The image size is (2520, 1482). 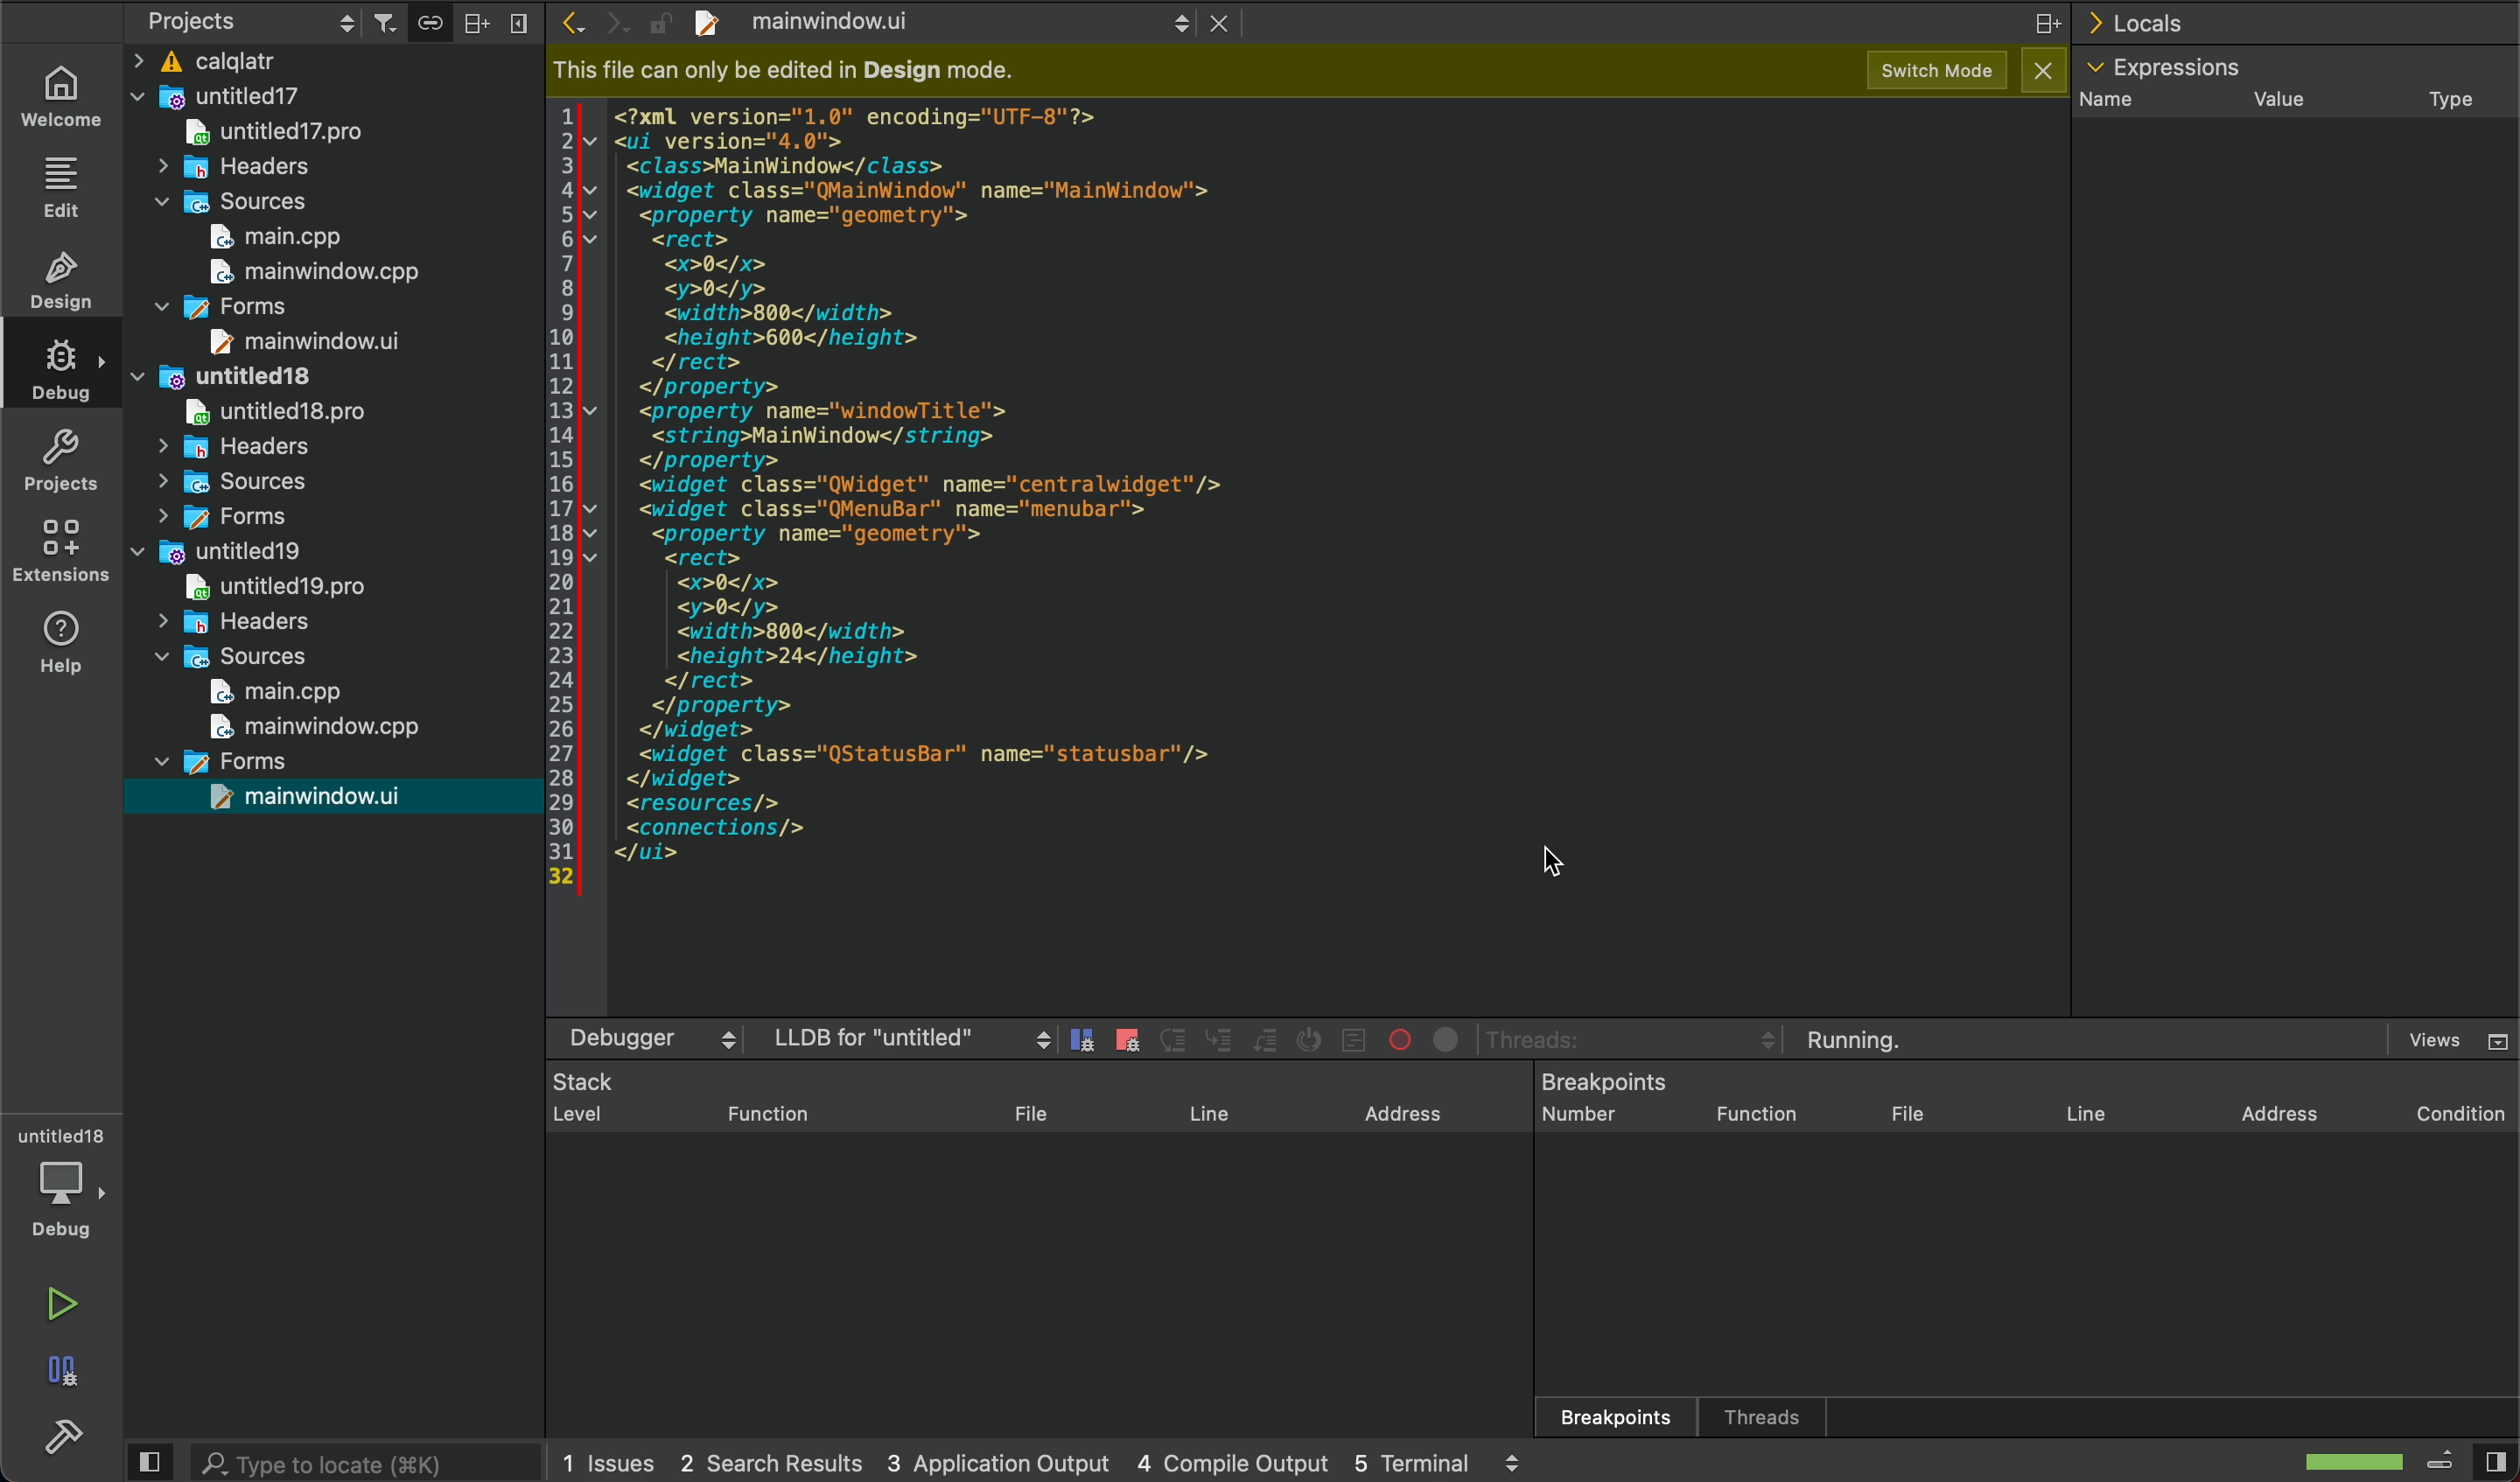 I want to click on terminal button, so click(x=1175, y=1038).